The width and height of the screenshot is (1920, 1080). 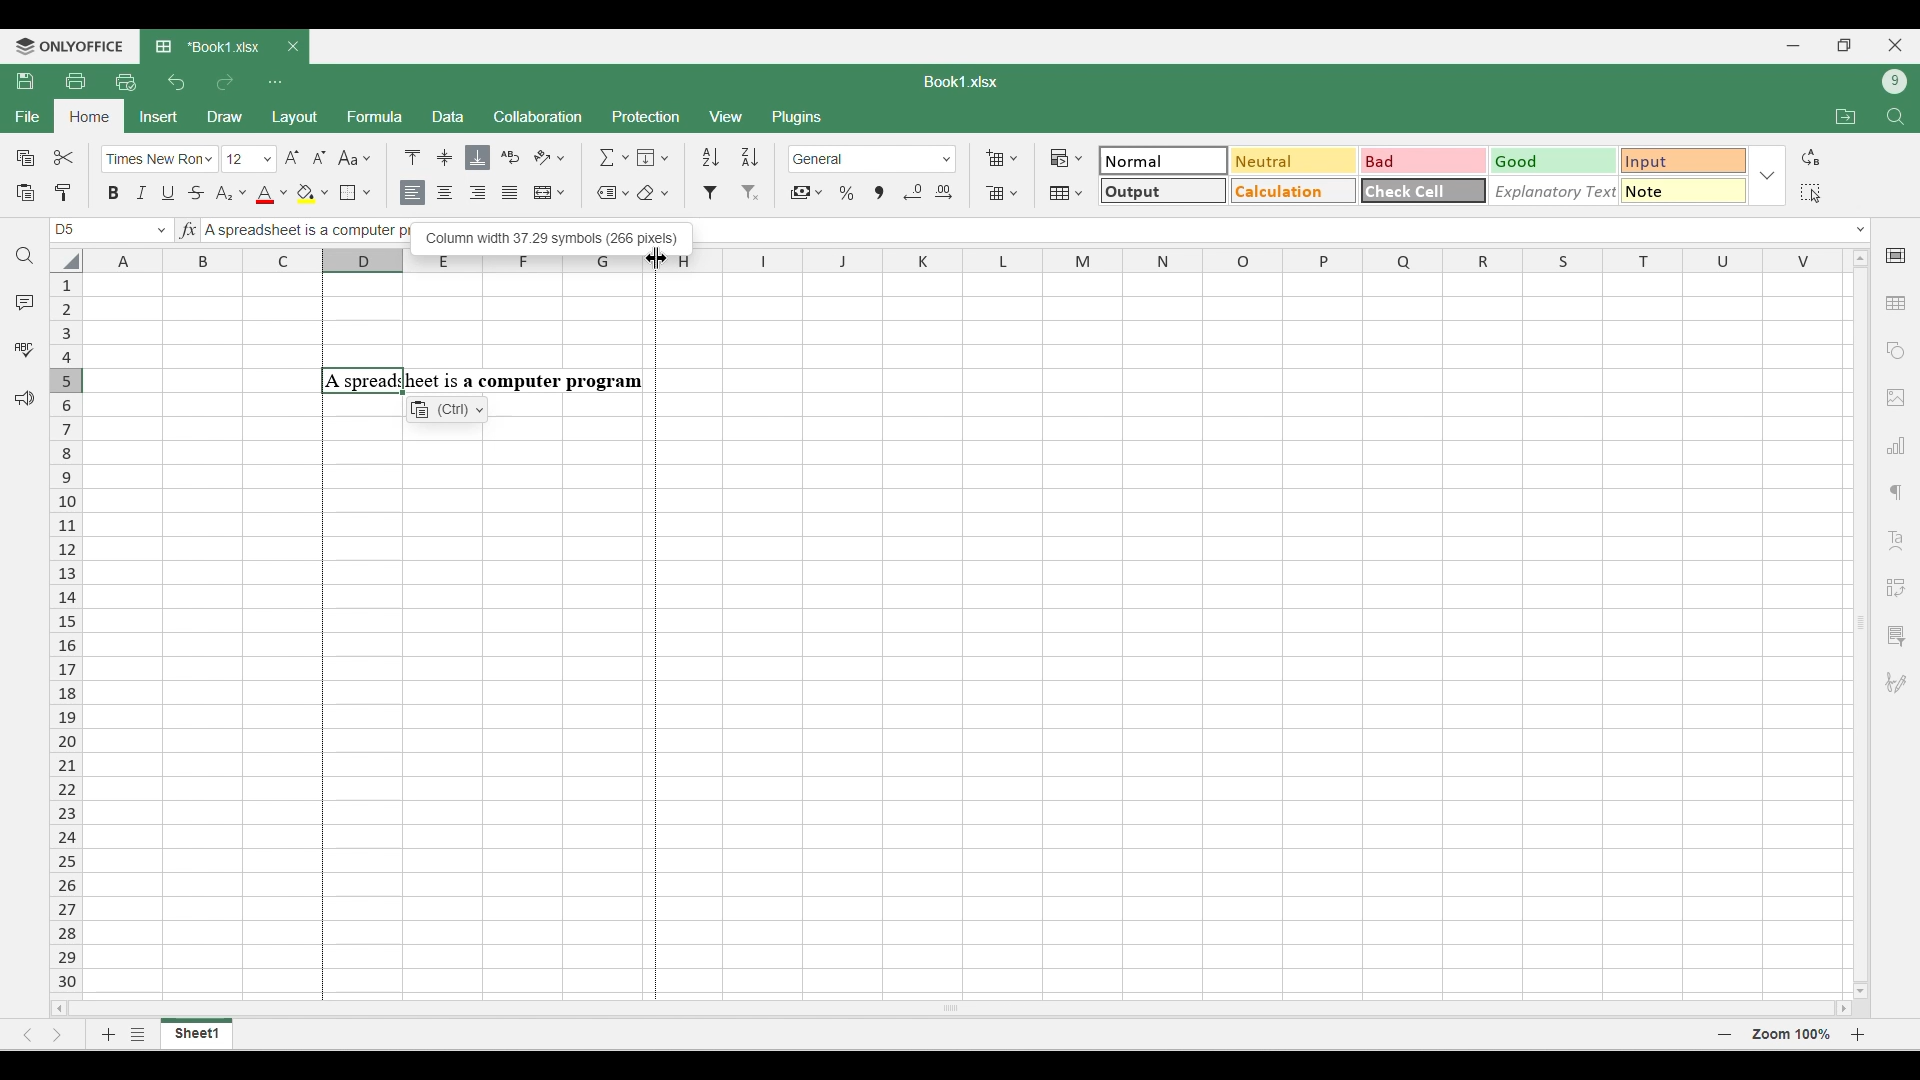 What do you see at coordinates (141, 192) in the screenshot?
I see `Italics` at bounding box center [141, 192].